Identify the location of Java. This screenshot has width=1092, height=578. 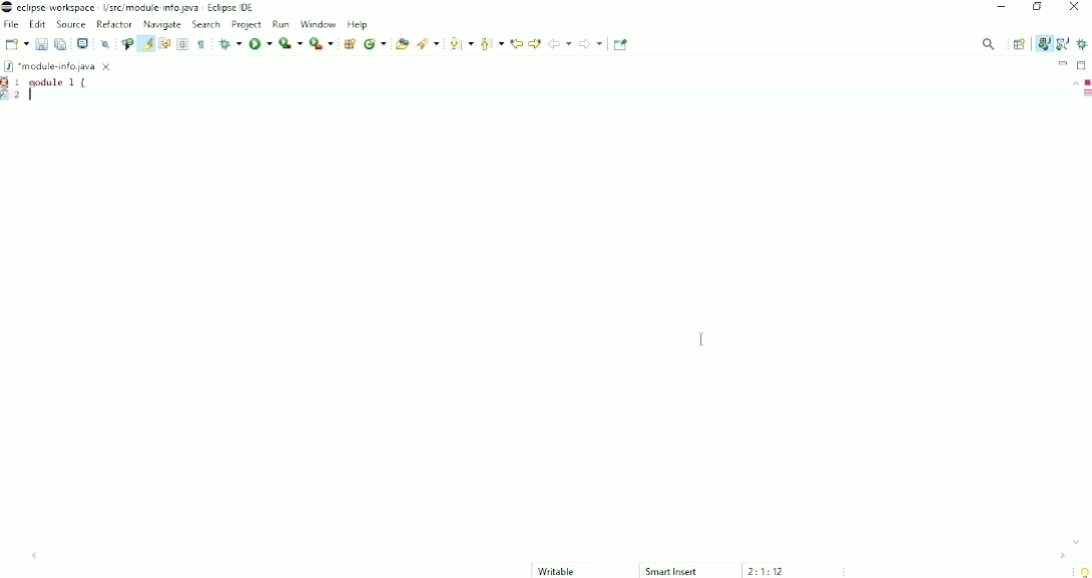
(1043, 43).